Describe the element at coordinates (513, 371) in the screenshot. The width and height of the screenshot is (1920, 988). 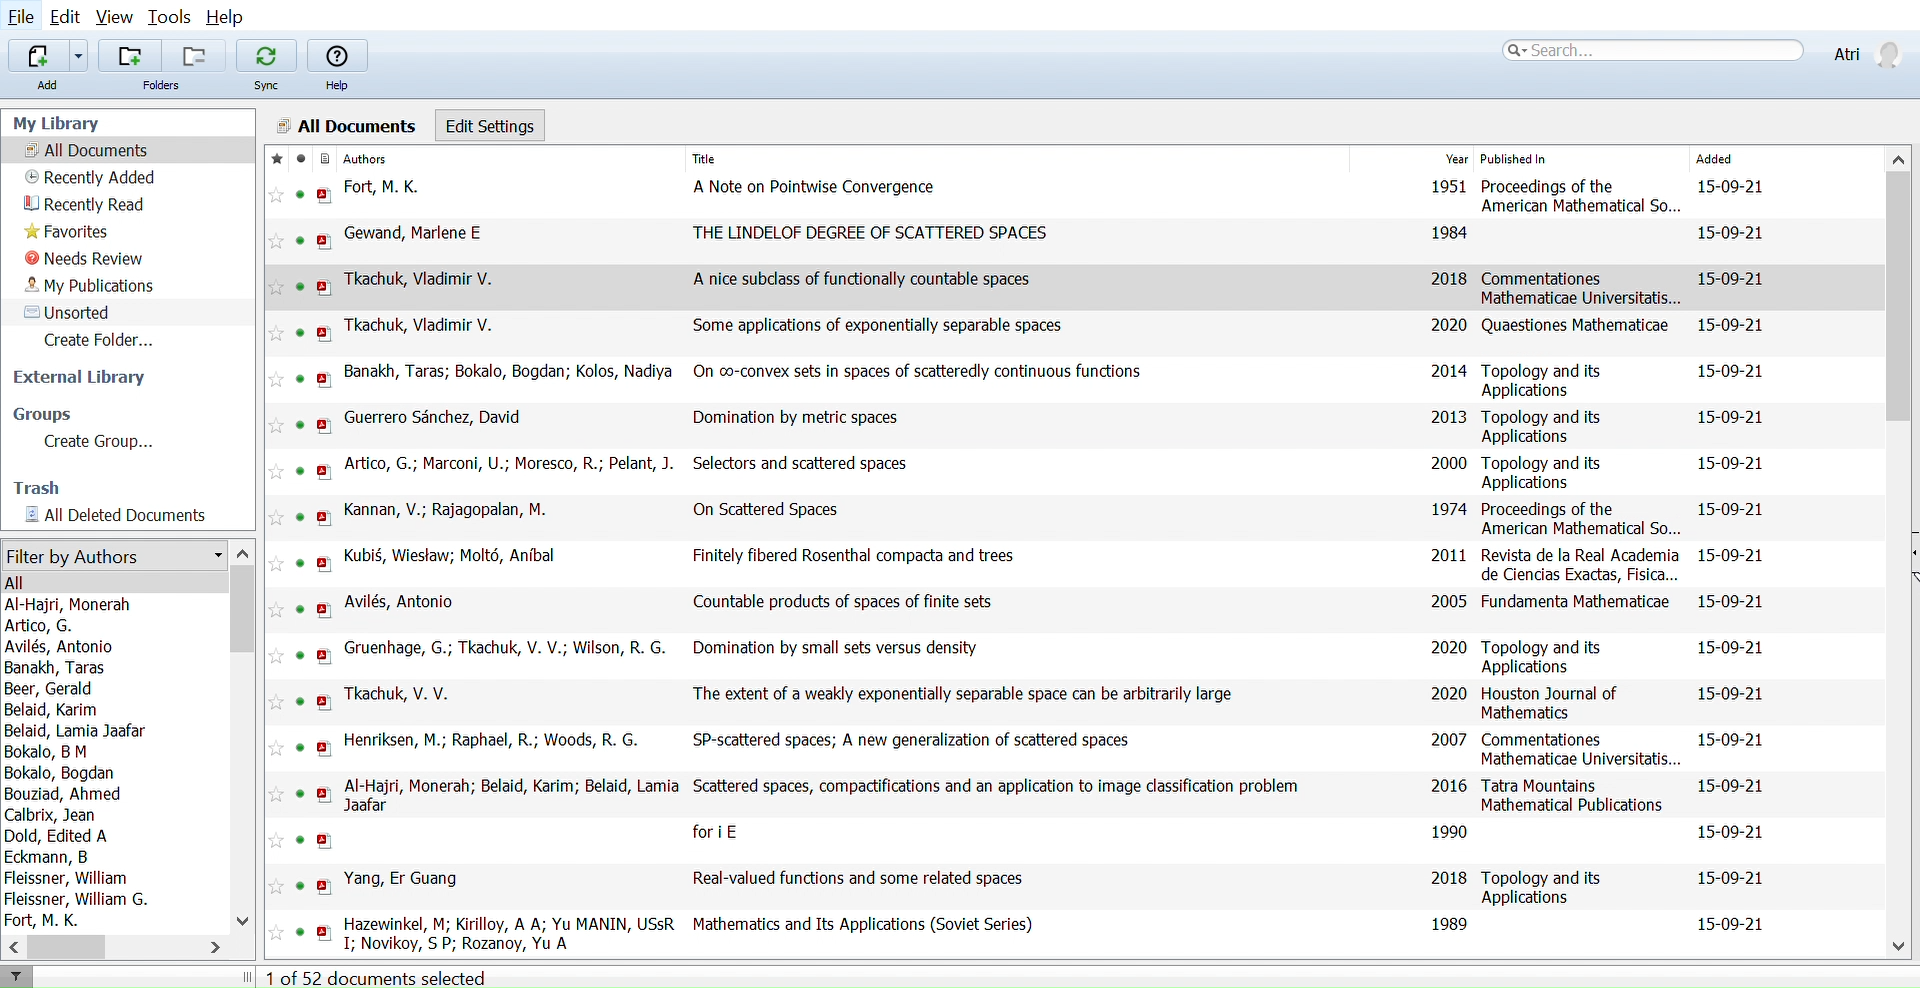
I see `Banakh, Taras; Bokalo, Bogdan; Kolos, Nadiya` at that location.